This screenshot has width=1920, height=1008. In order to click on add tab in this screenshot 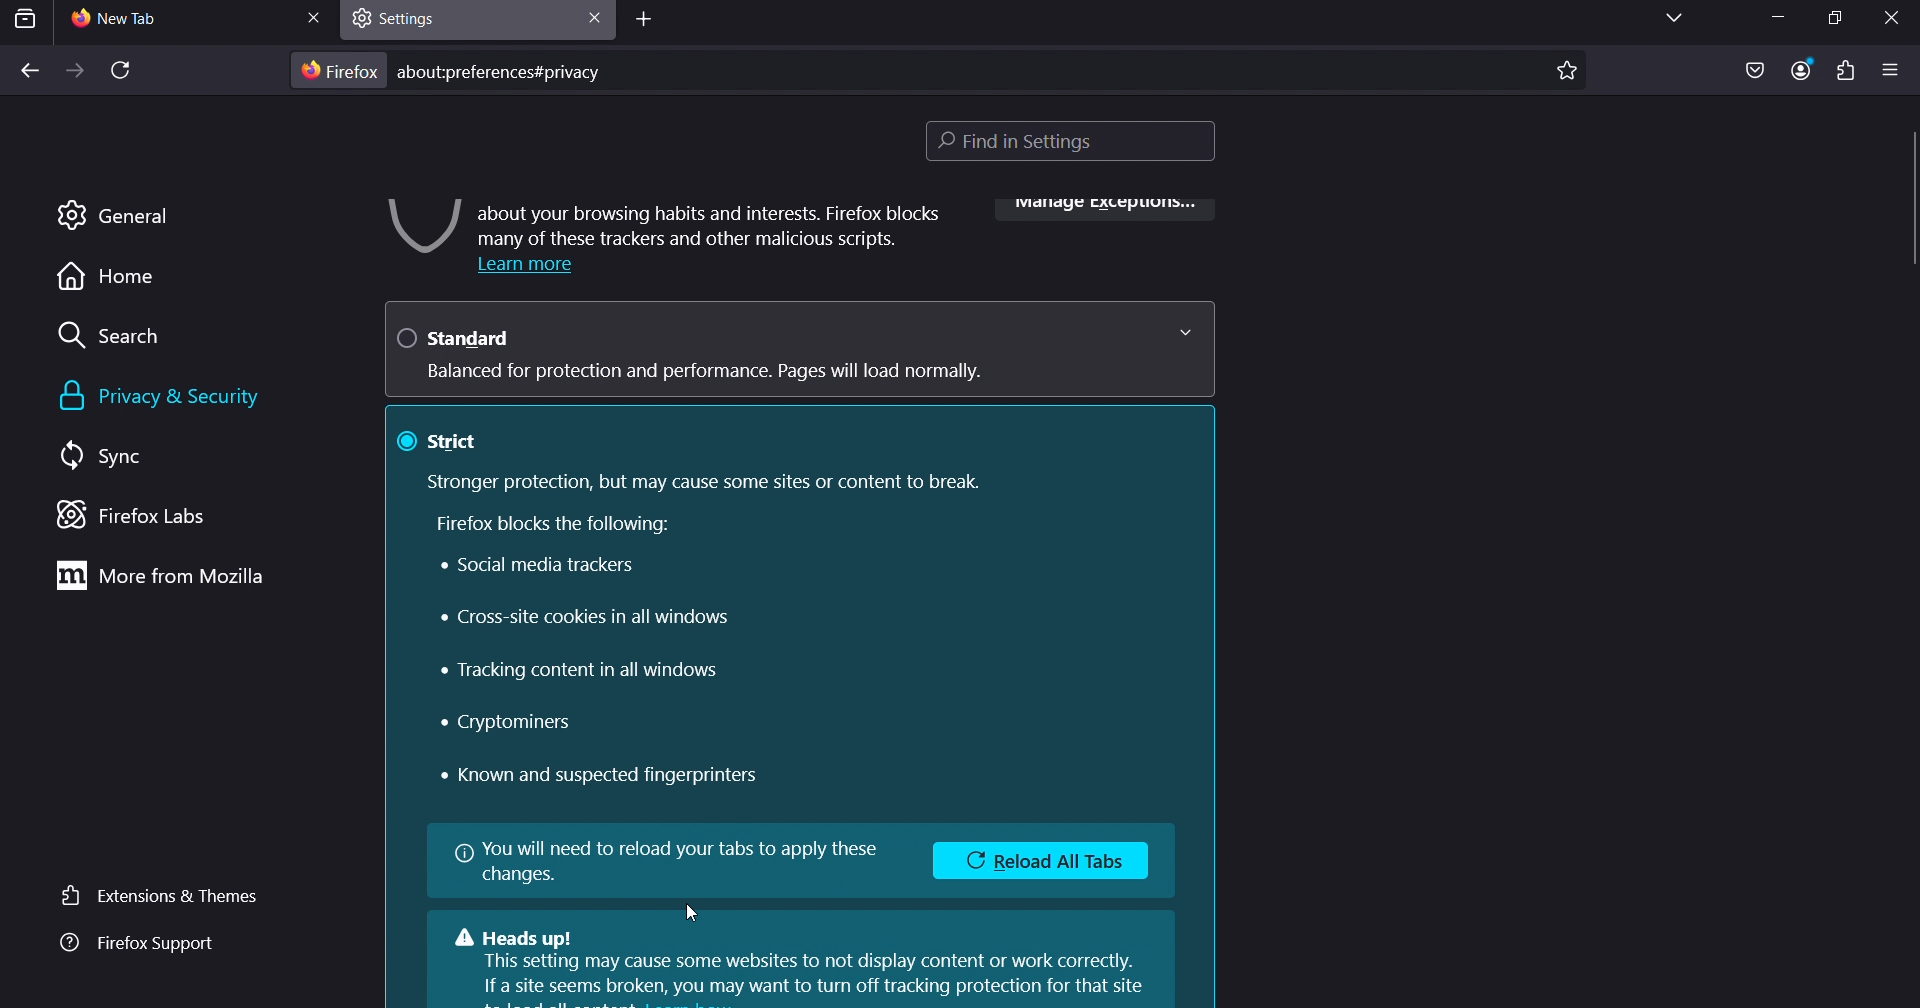, I will do `click(646, 23)`.